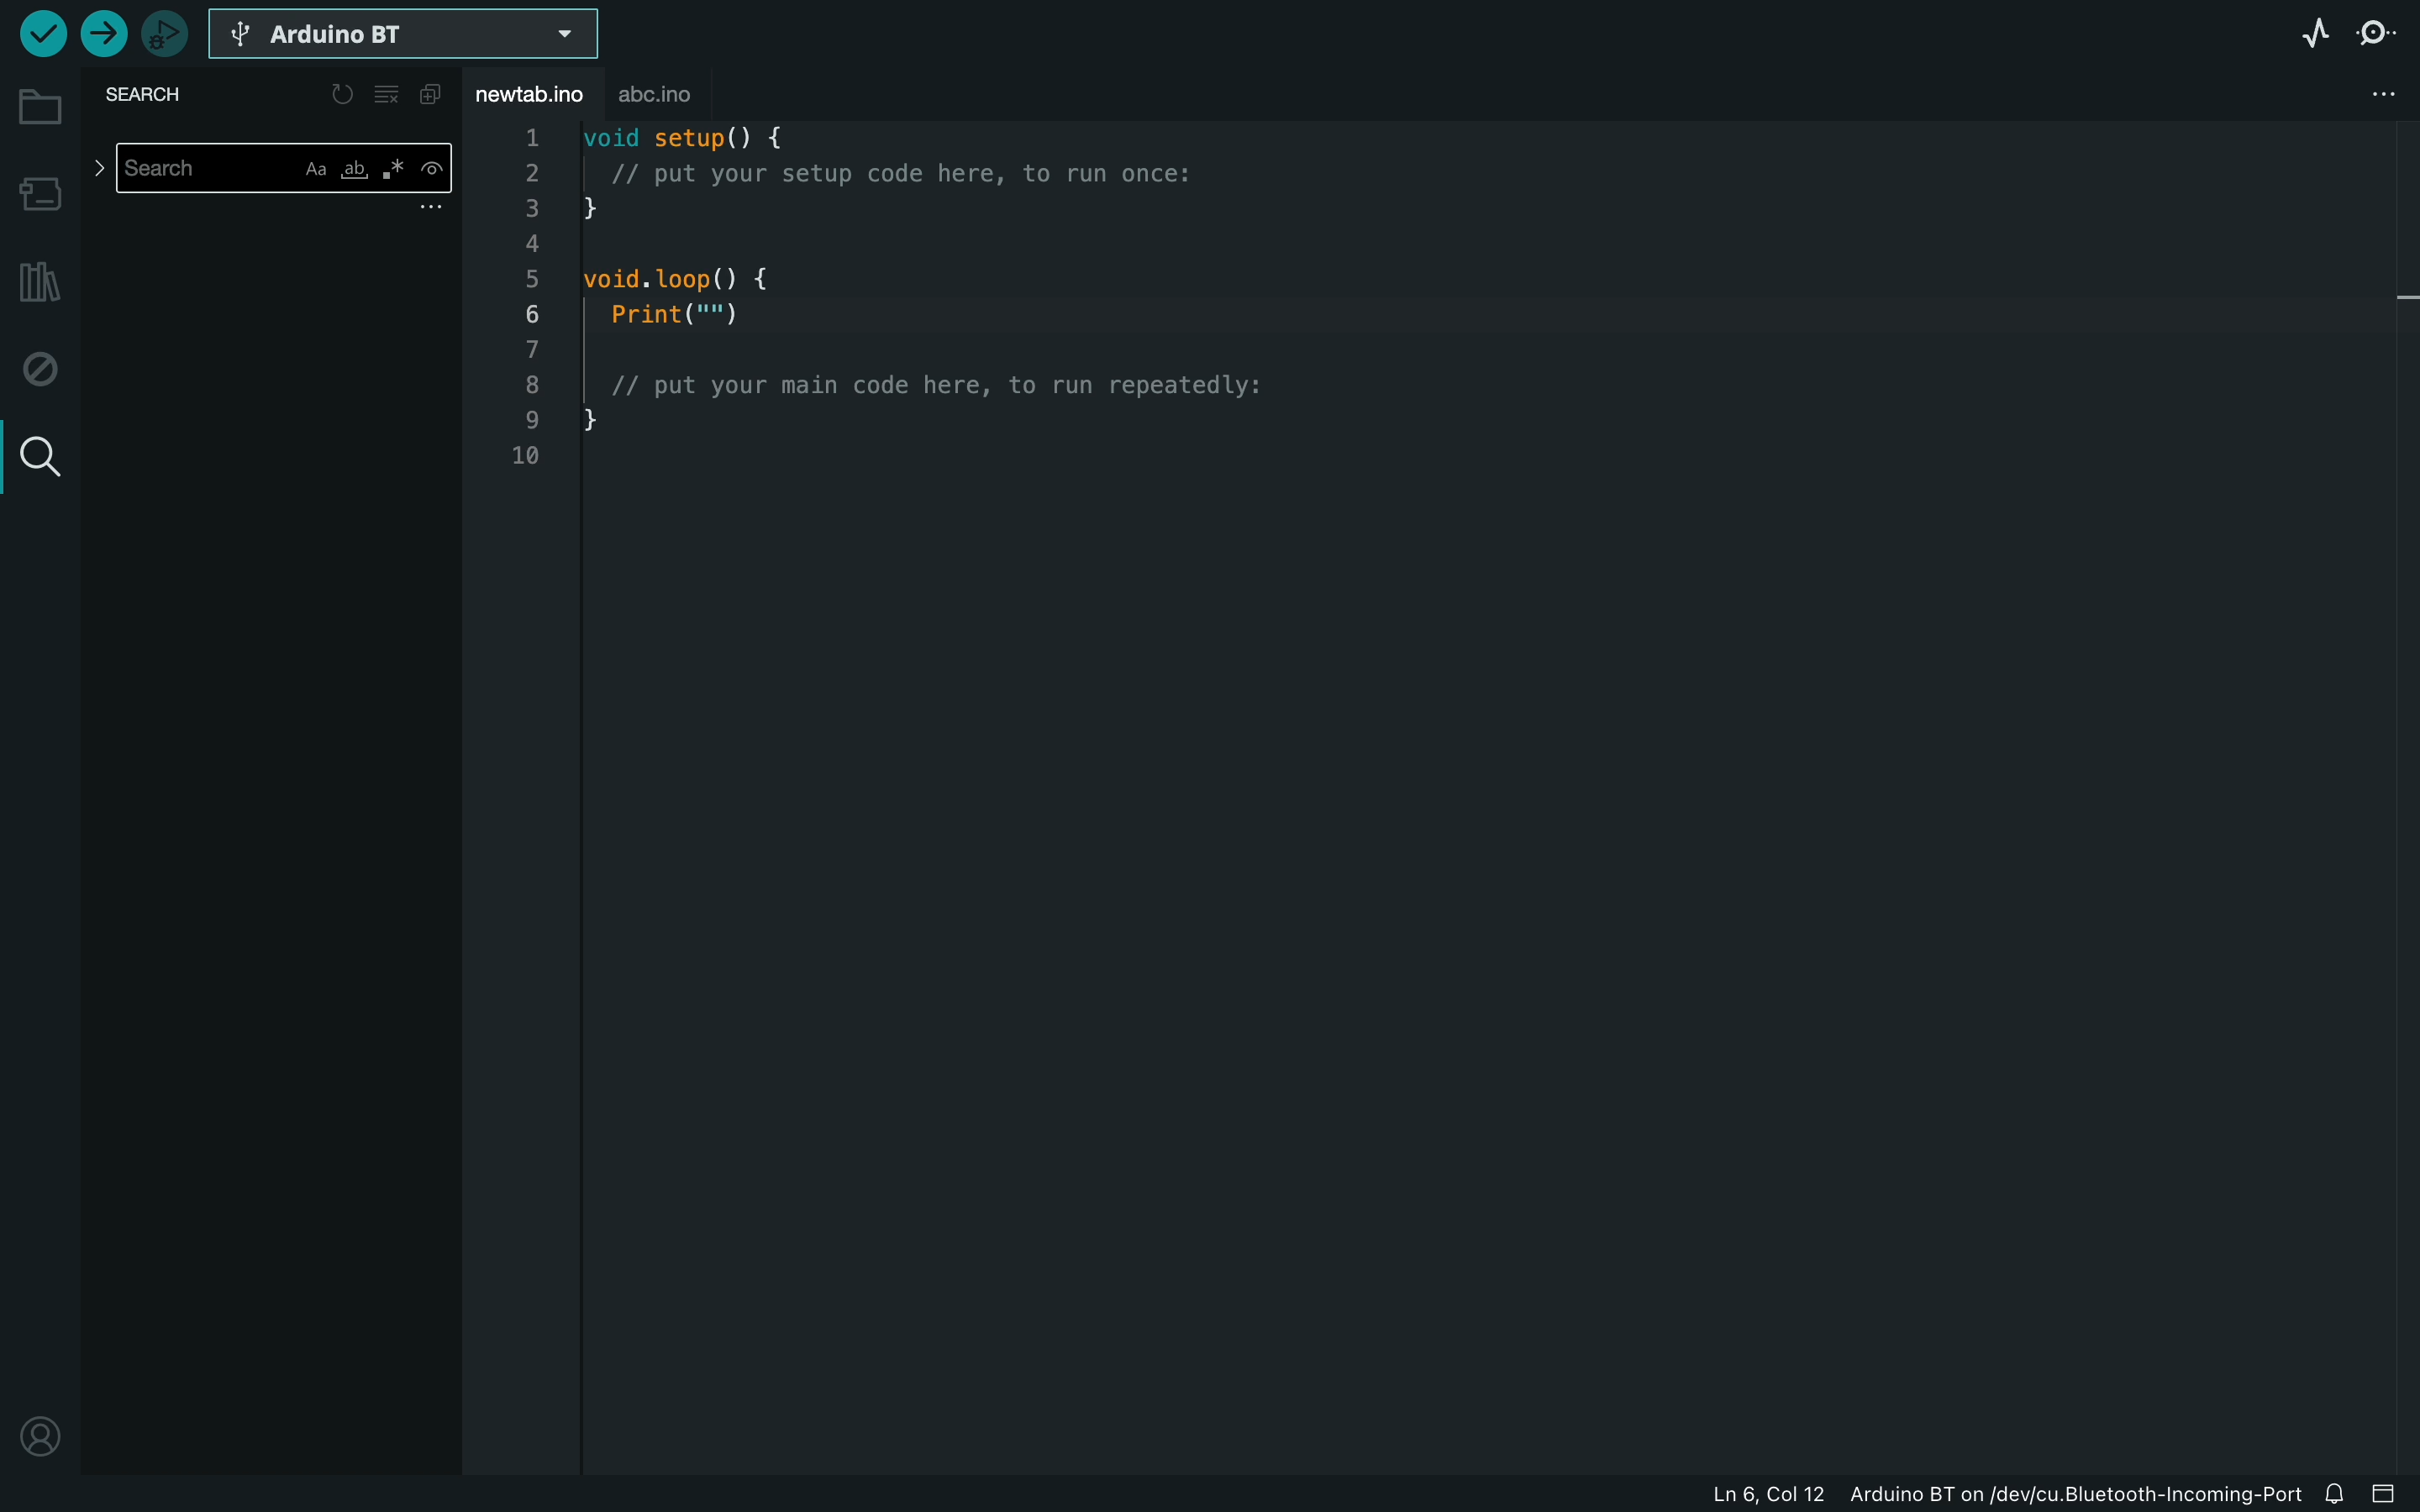 This screenshot has height=1512, width=2420. I want to click on search, so click(155, 96).